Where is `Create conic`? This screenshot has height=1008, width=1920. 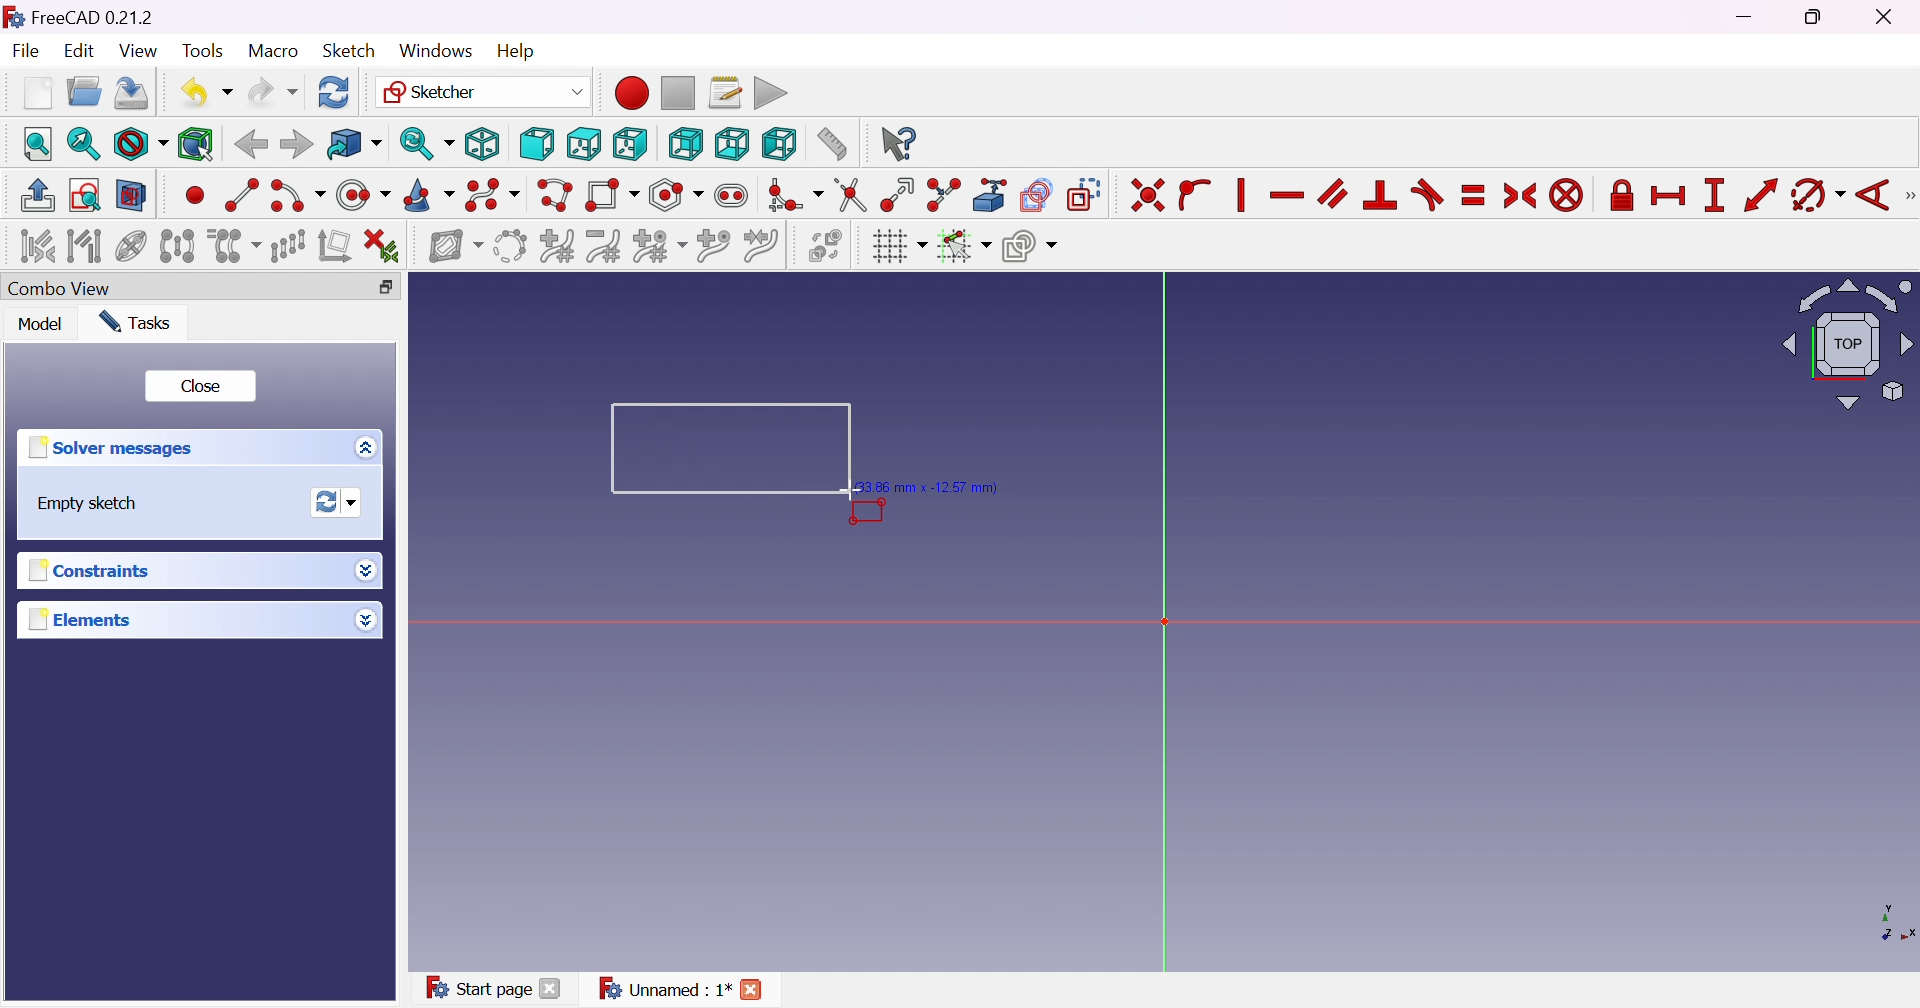 Create conic is located at coordinates (429, 195).